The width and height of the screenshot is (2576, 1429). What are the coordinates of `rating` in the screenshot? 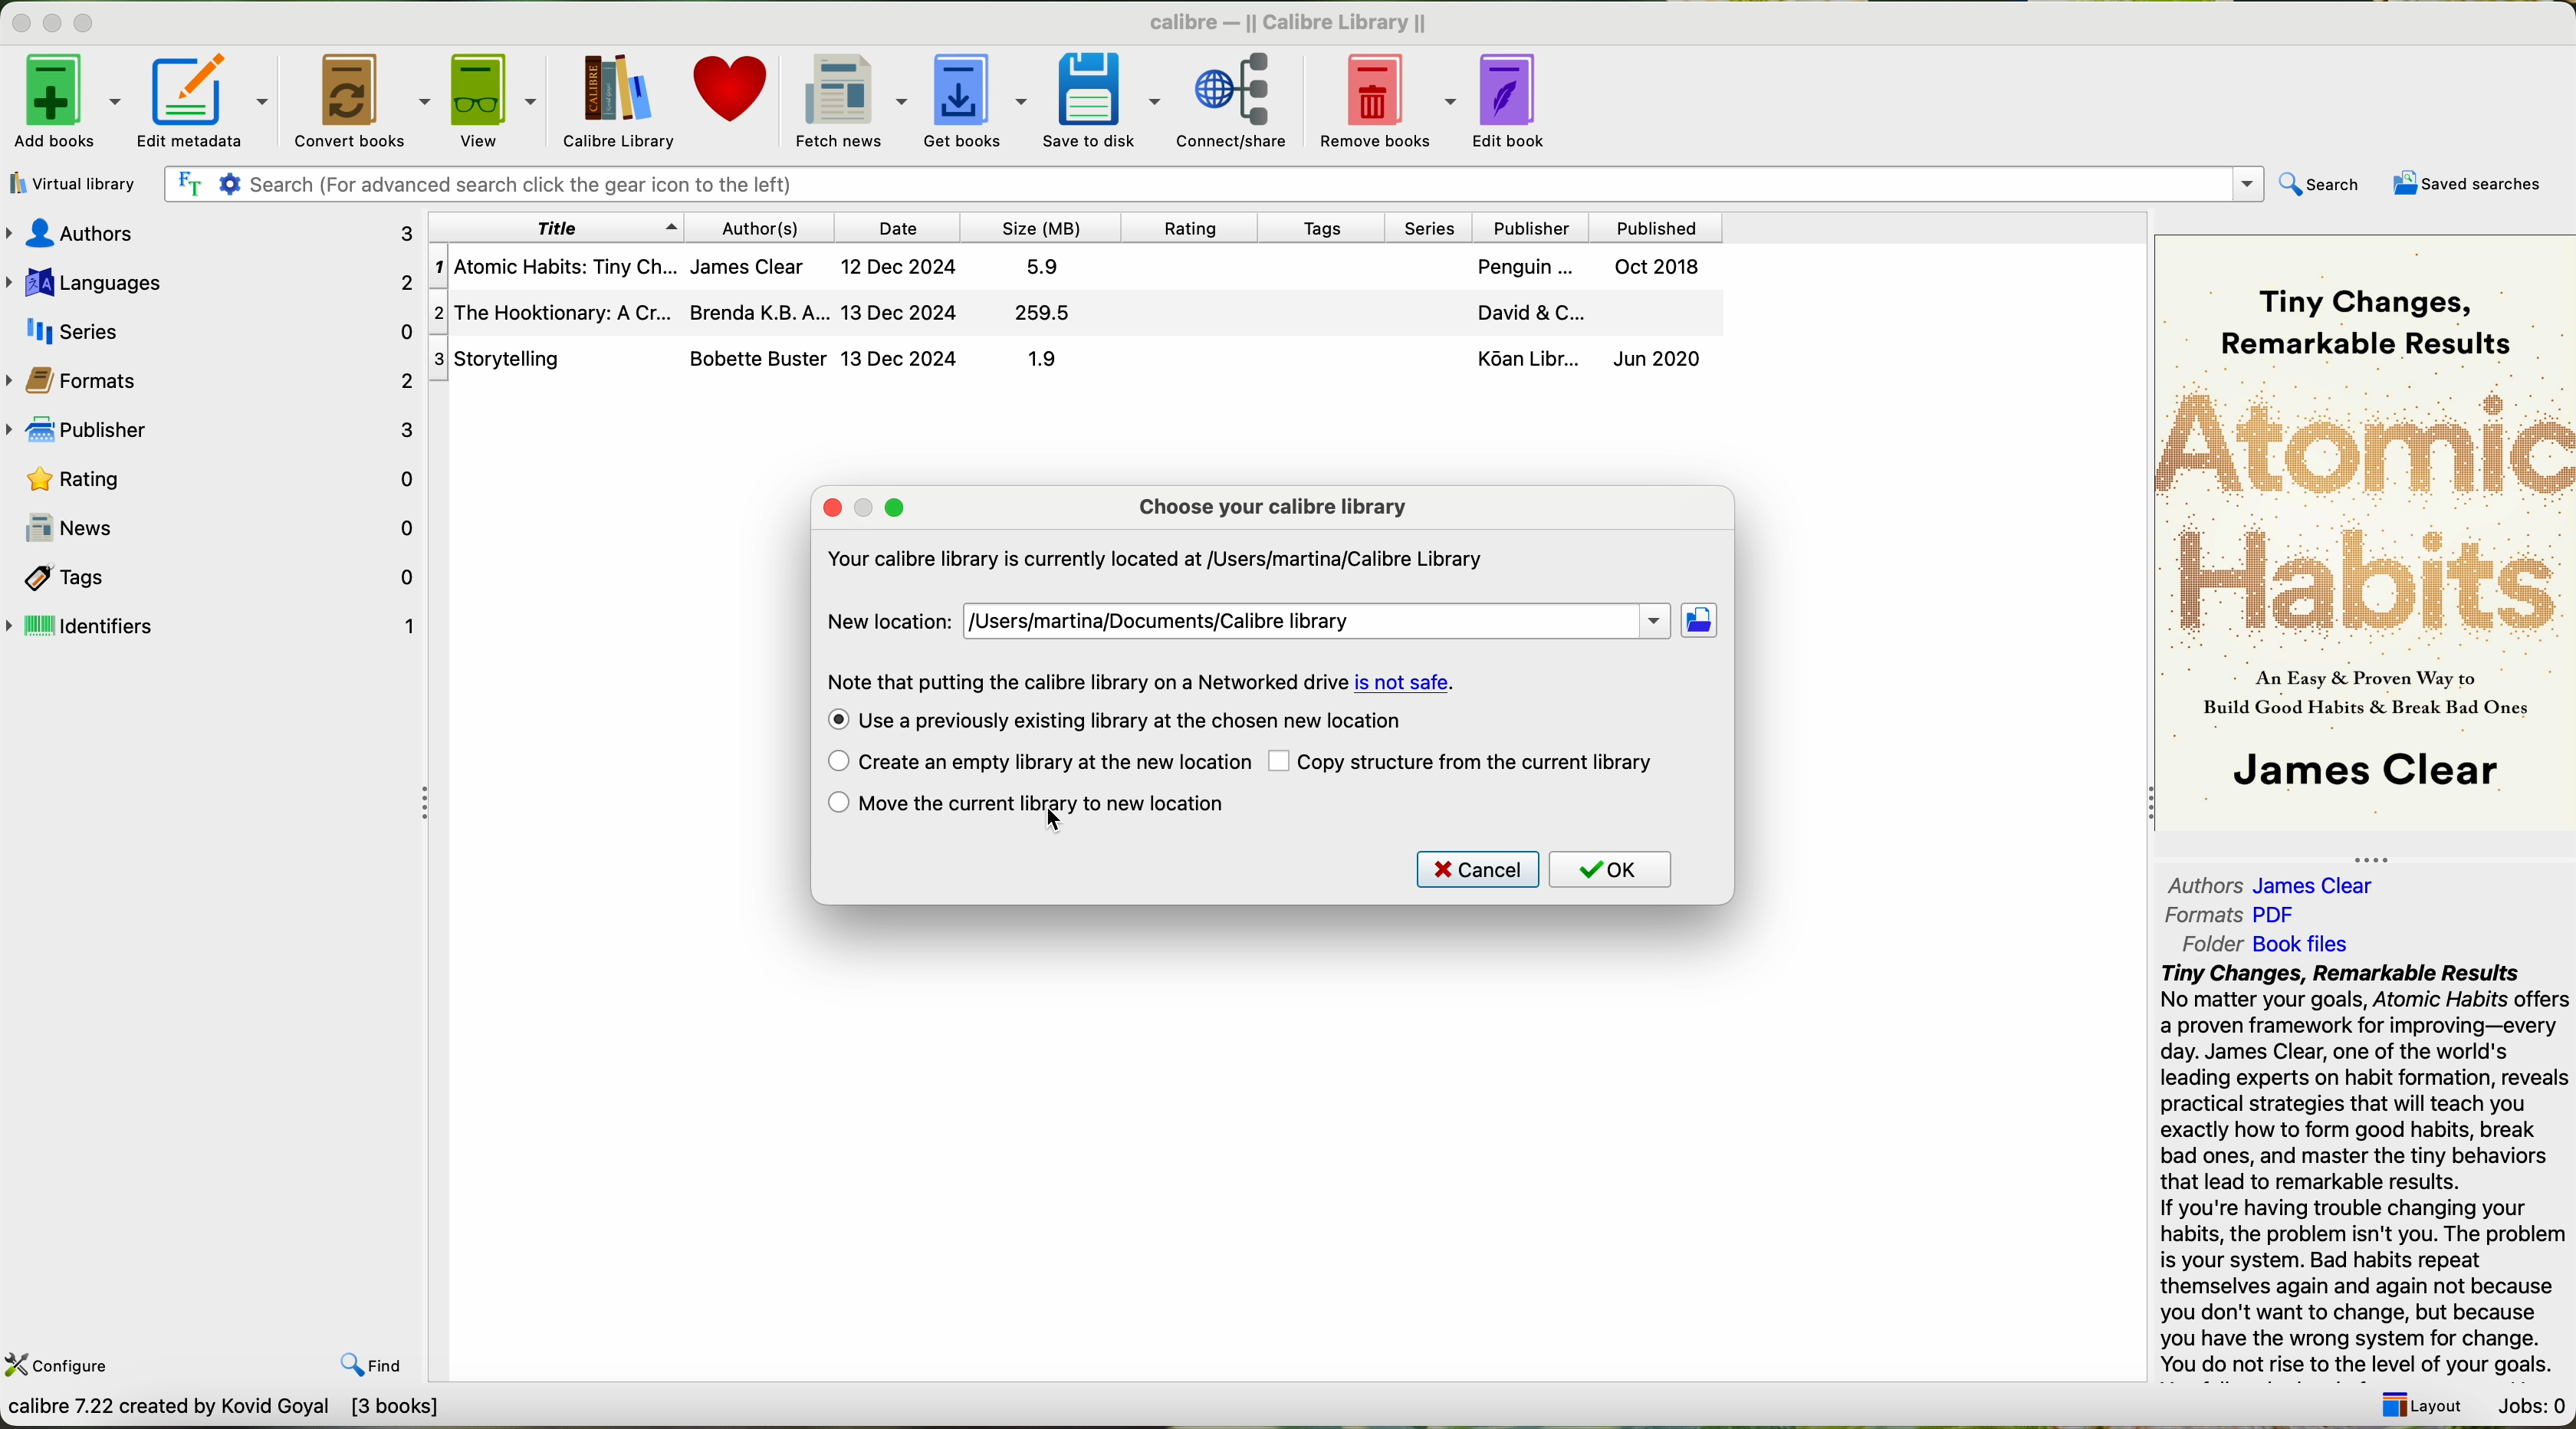 It's located at (214, 479).